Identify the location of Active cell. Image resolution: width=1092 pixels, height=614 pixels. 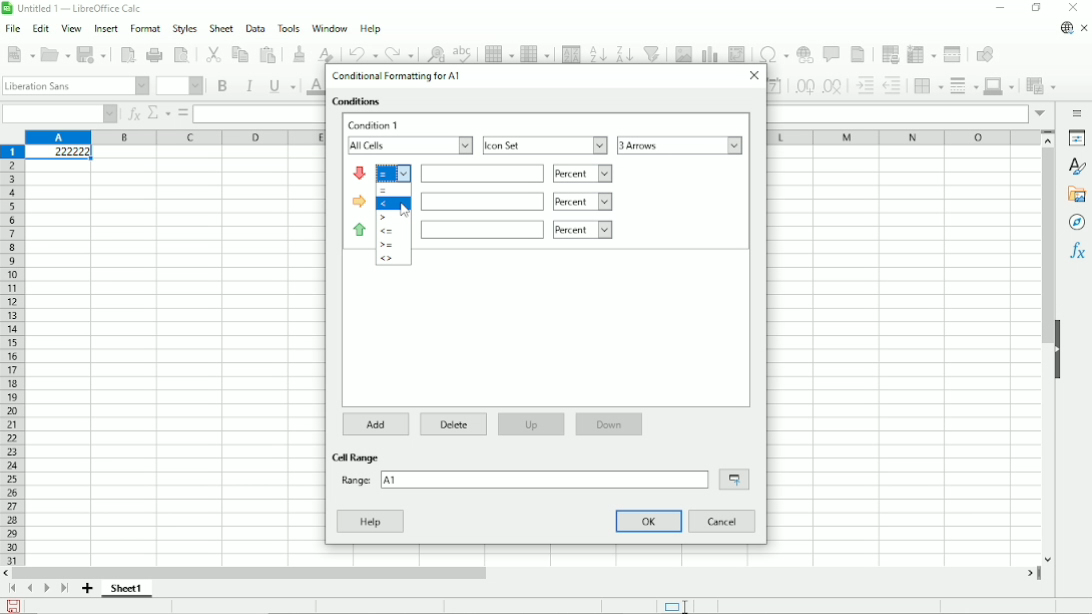
(58, 154).